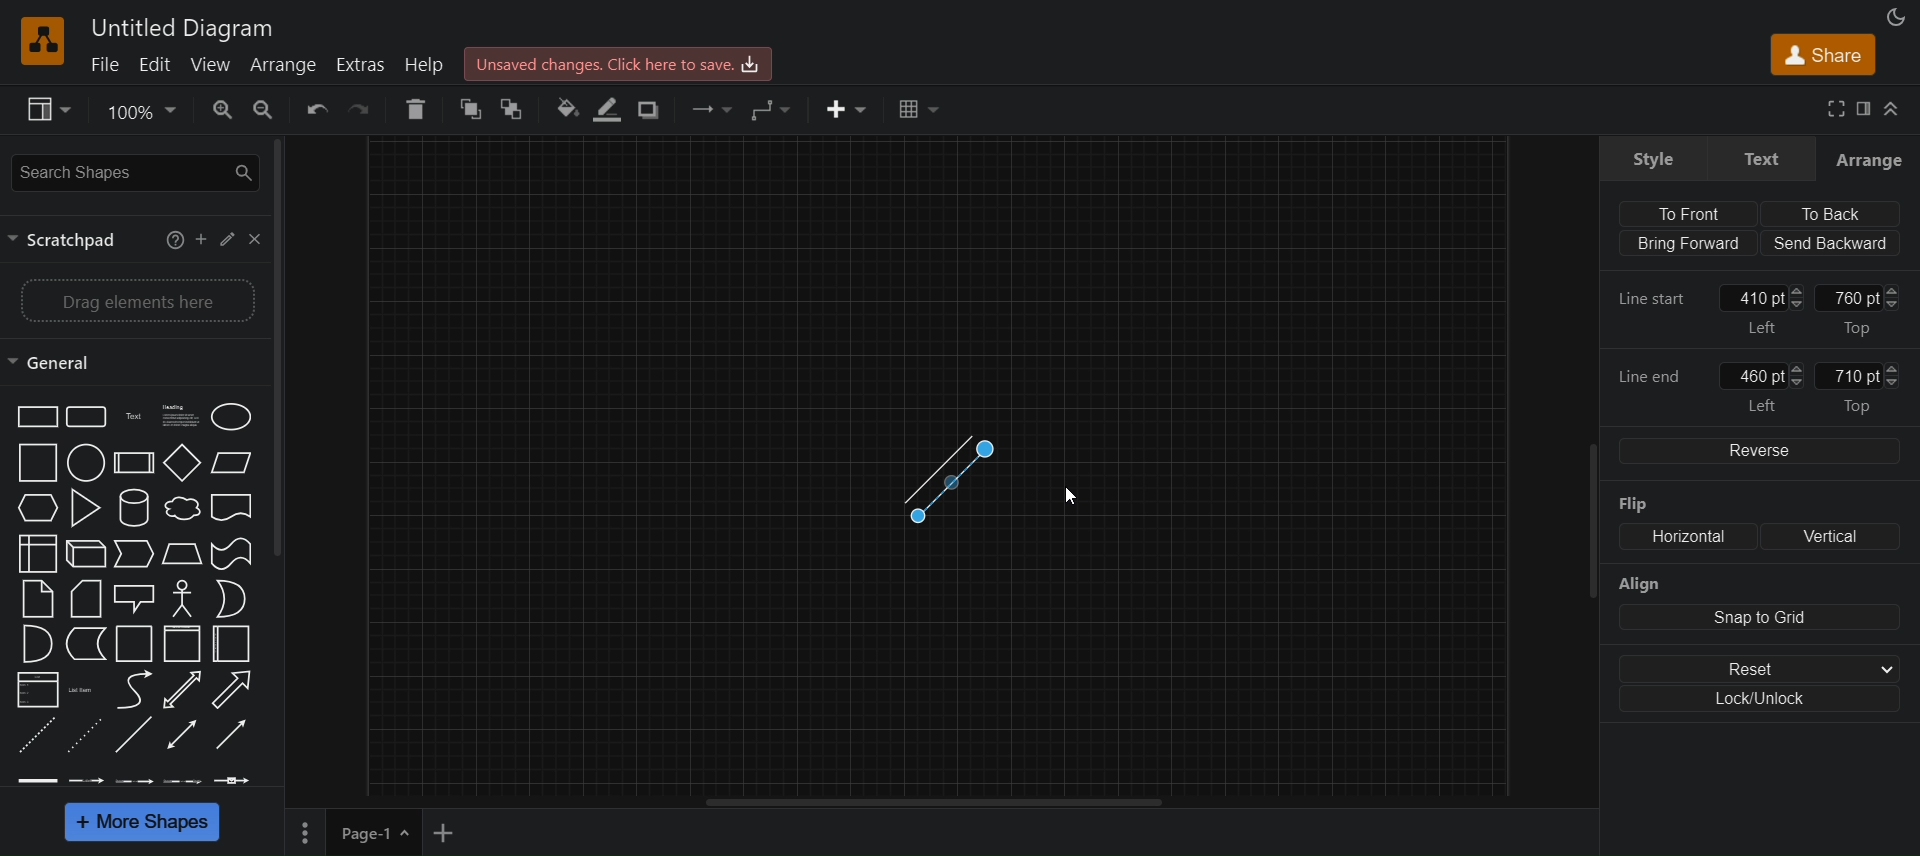 This screenshot has width=1920, height=856. Describe the element at coordinates (85, 597) in the screenshot. I see `Card` at that location.